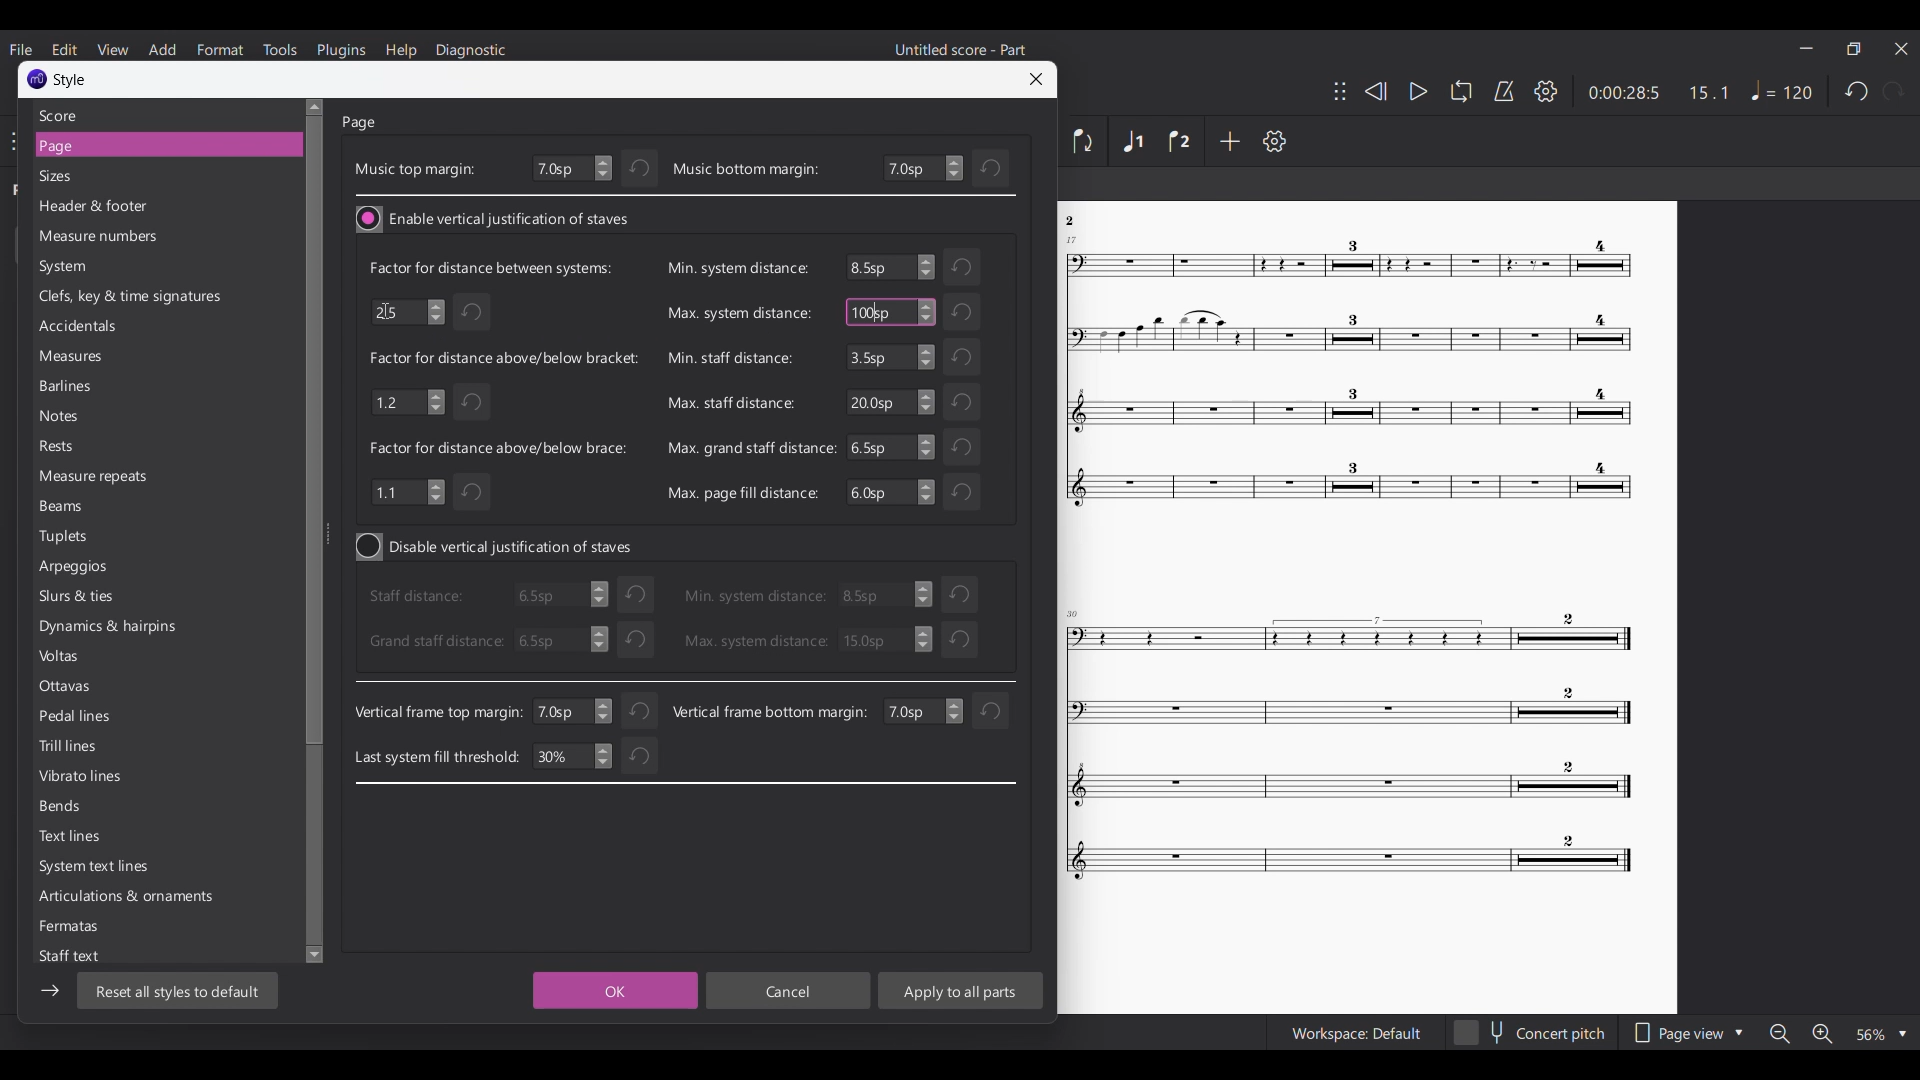  What do you see at coordinates (124, 898) in the screenshot?
I see `Articulations & ornaments` at bounding box center [124, 898].